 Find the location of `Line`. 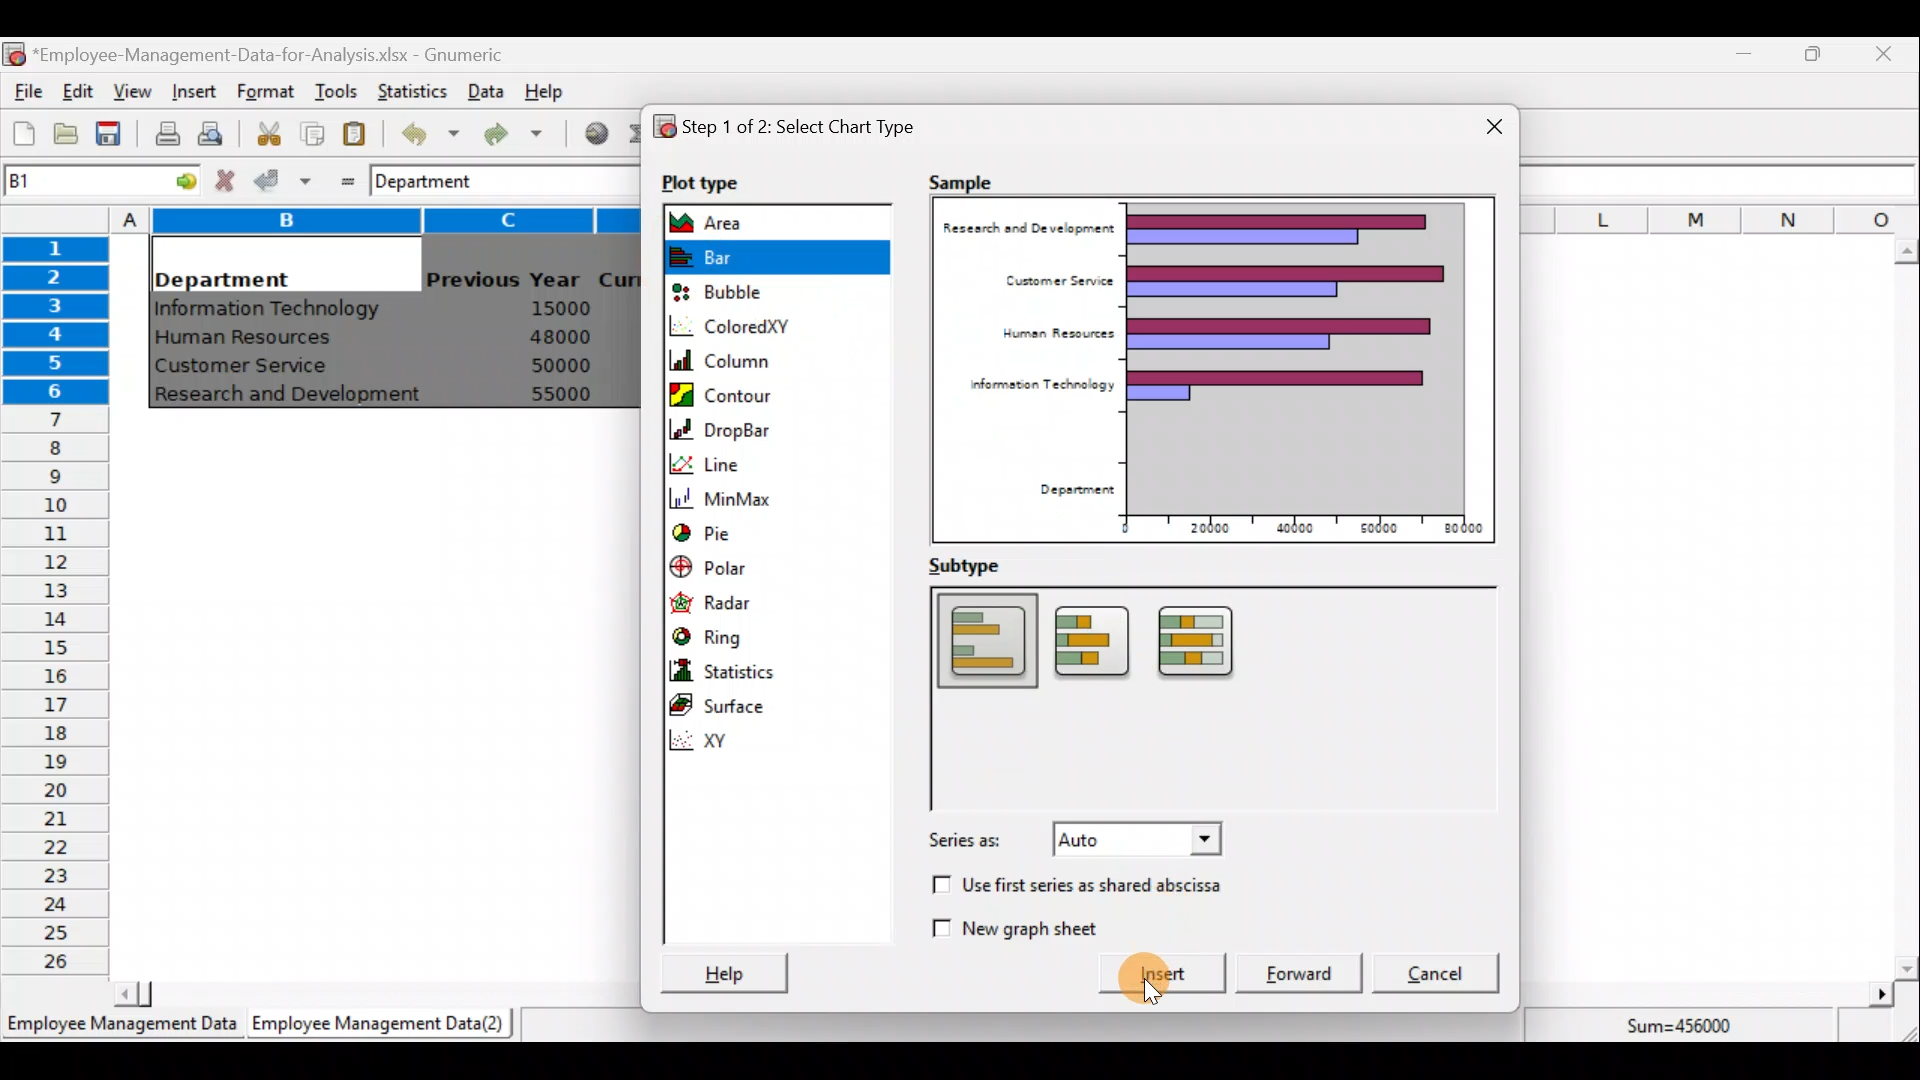

Line is located at coordinates (767, 461).